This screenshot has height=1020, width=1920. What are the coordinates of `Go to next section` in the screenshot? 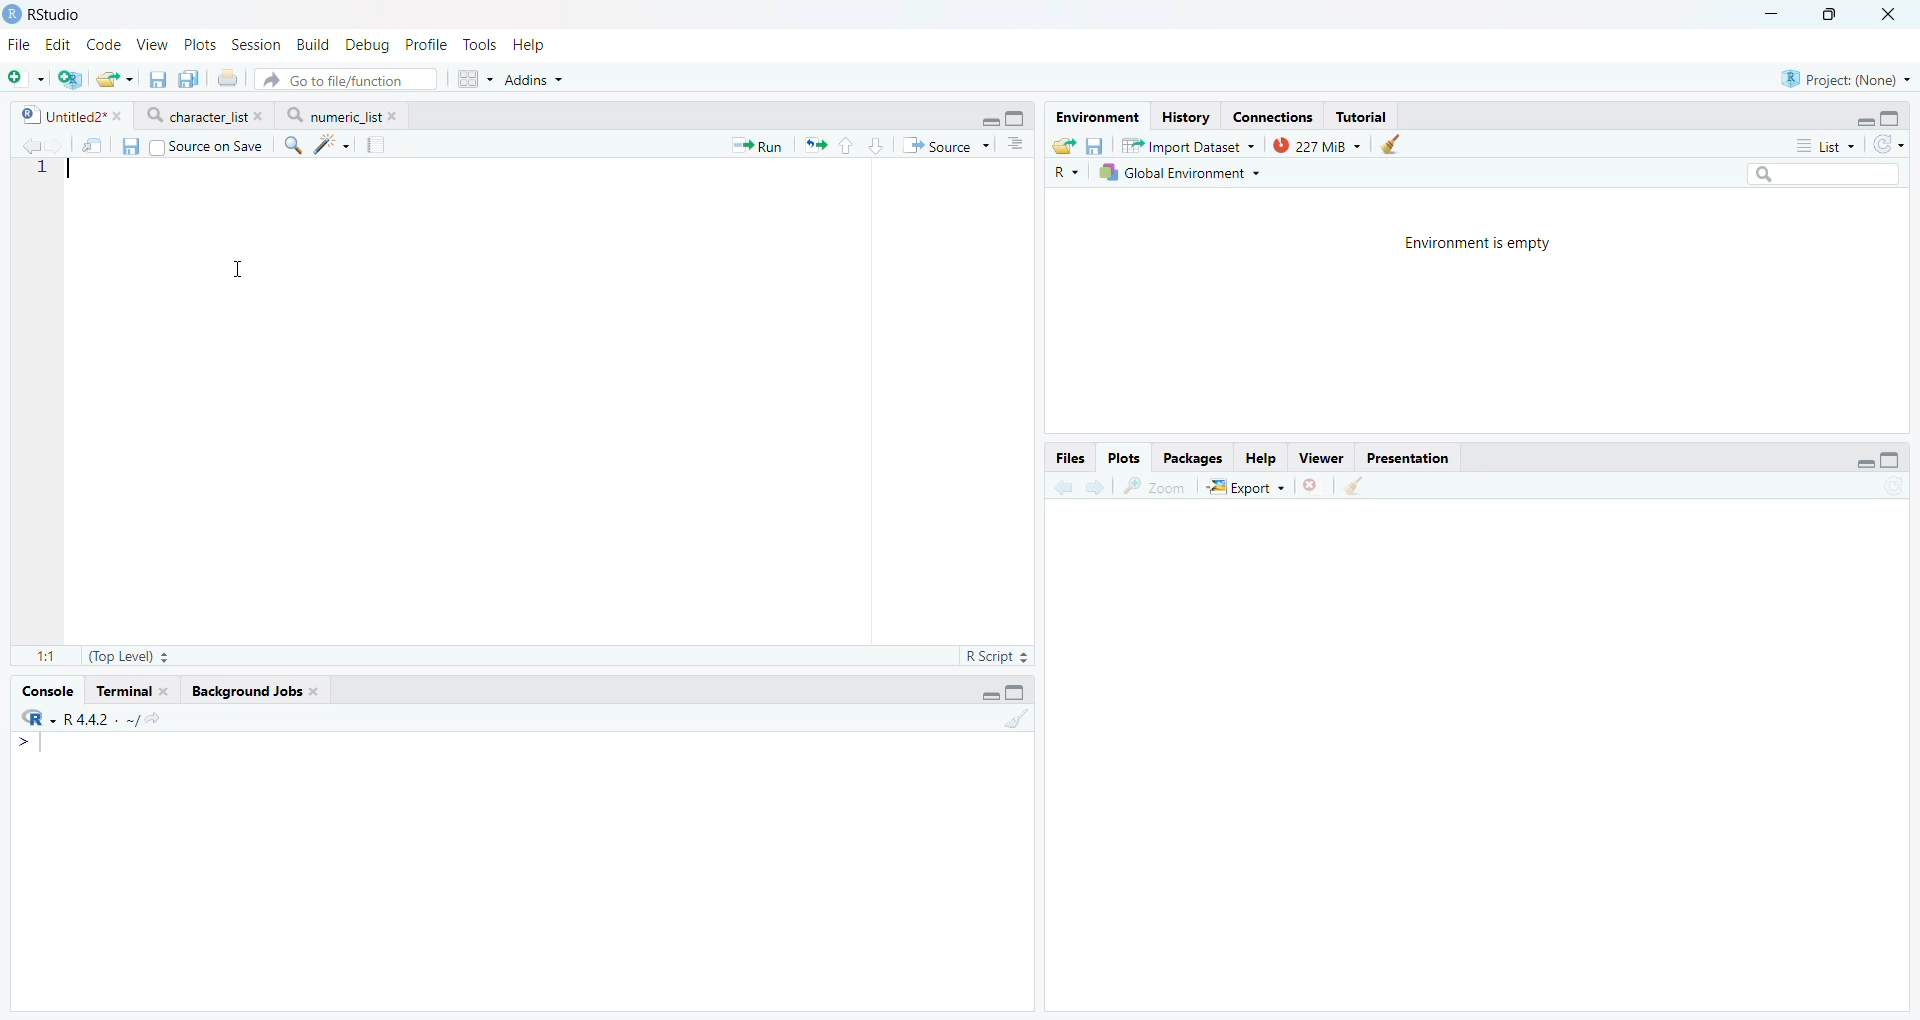 It's located at (878, 144).